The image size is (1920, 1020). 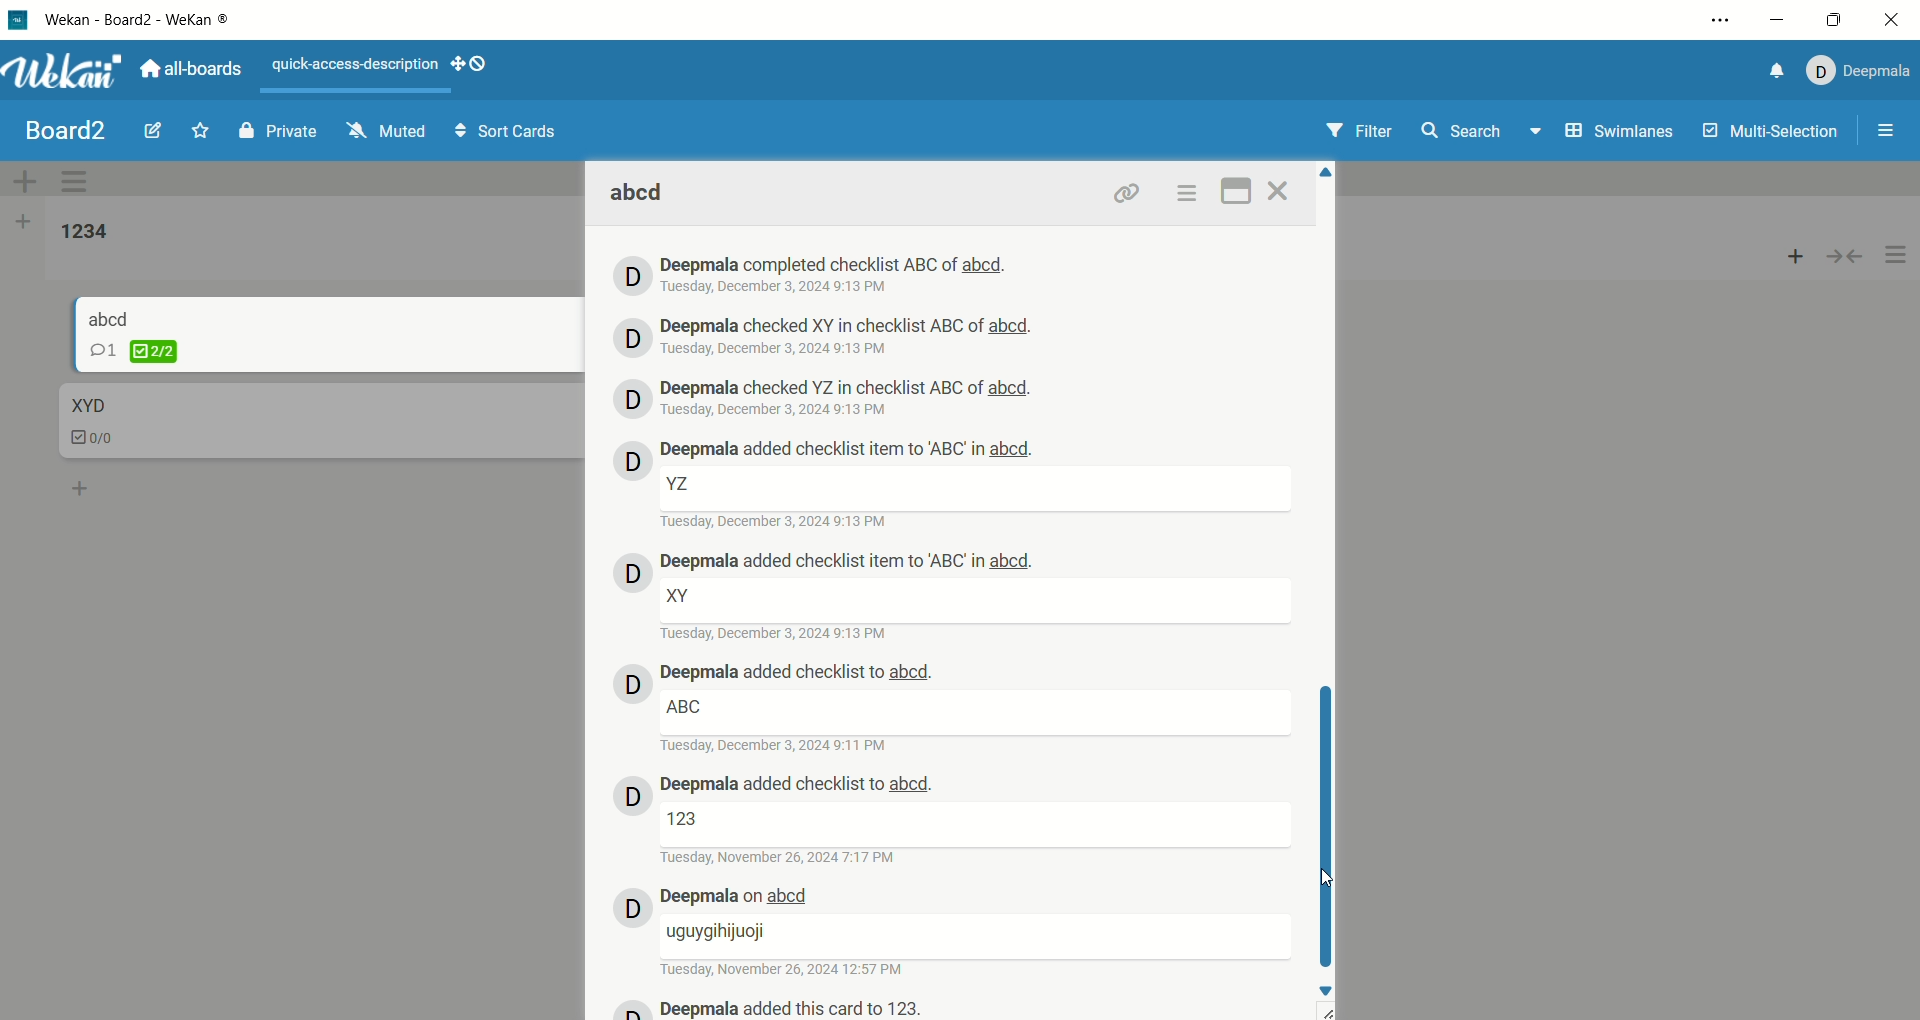 I want to click on card title, so click(x=640, y=194).